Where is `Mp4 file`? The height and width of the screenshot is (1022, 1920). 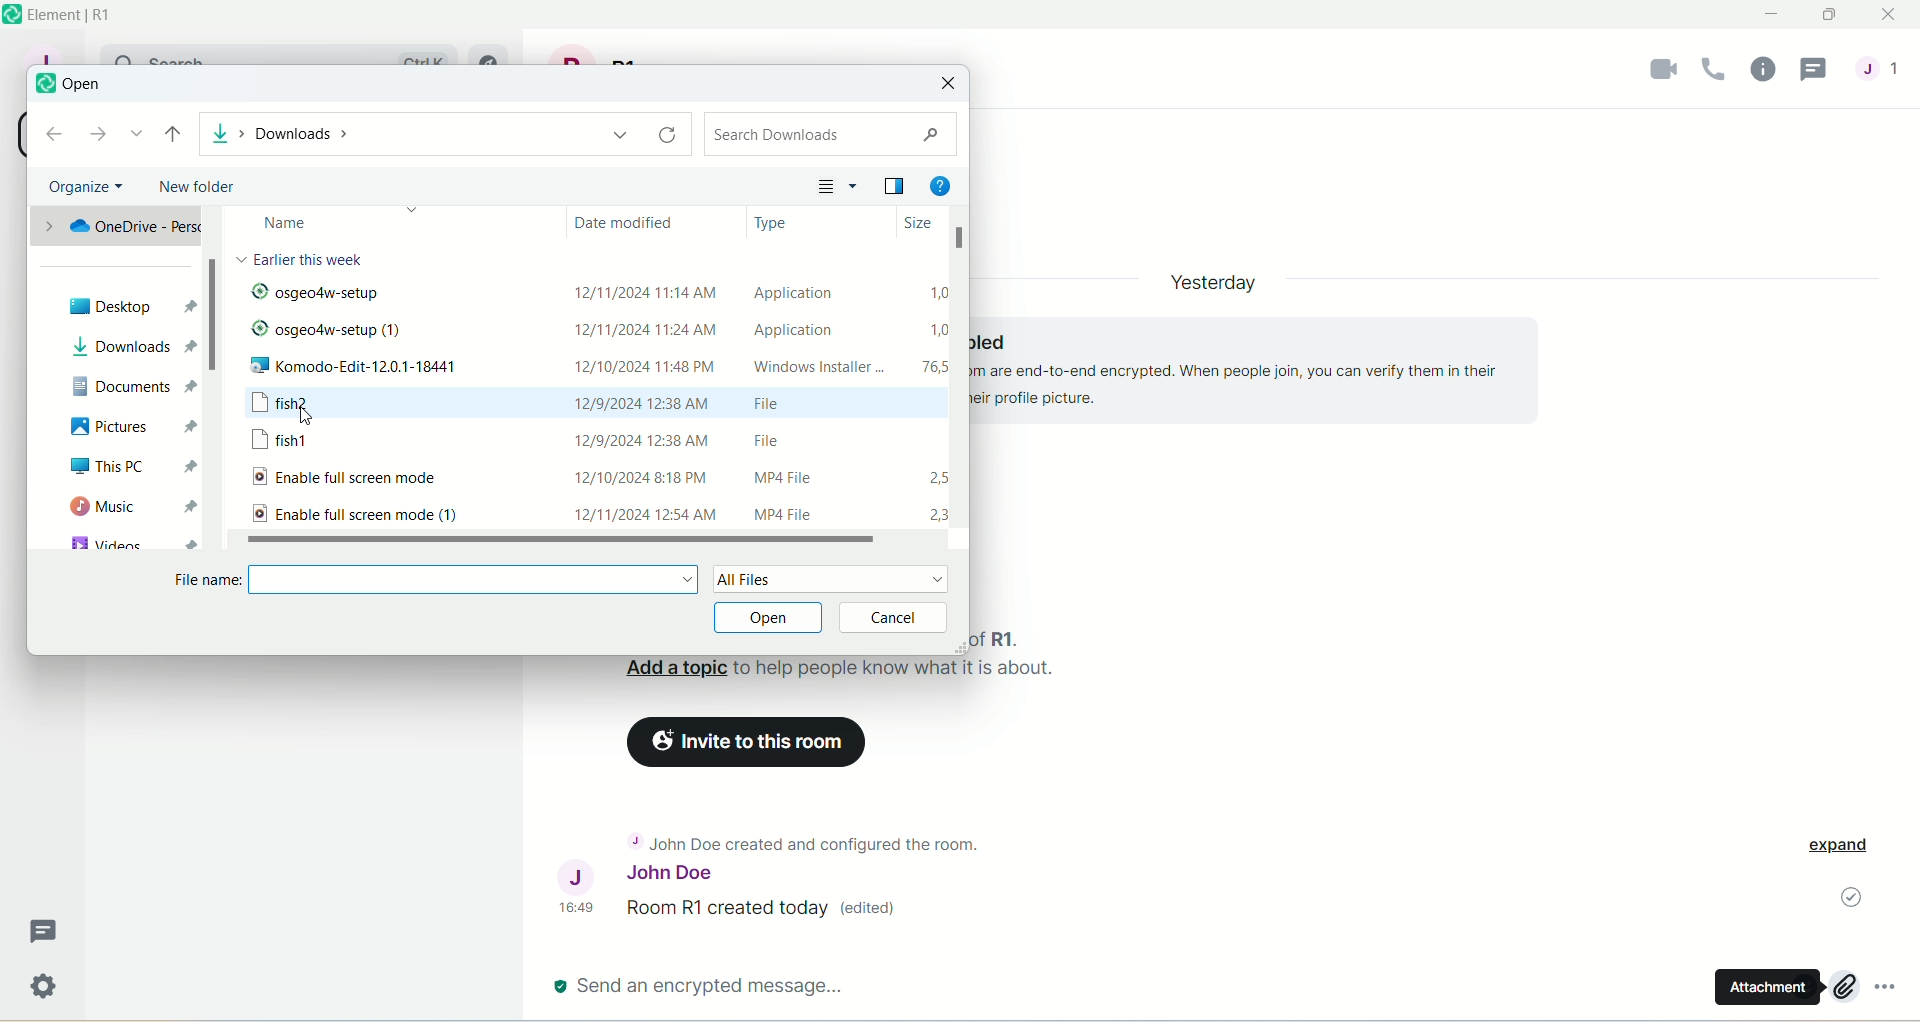 Mp4 file is located at coordinates (802, 514).